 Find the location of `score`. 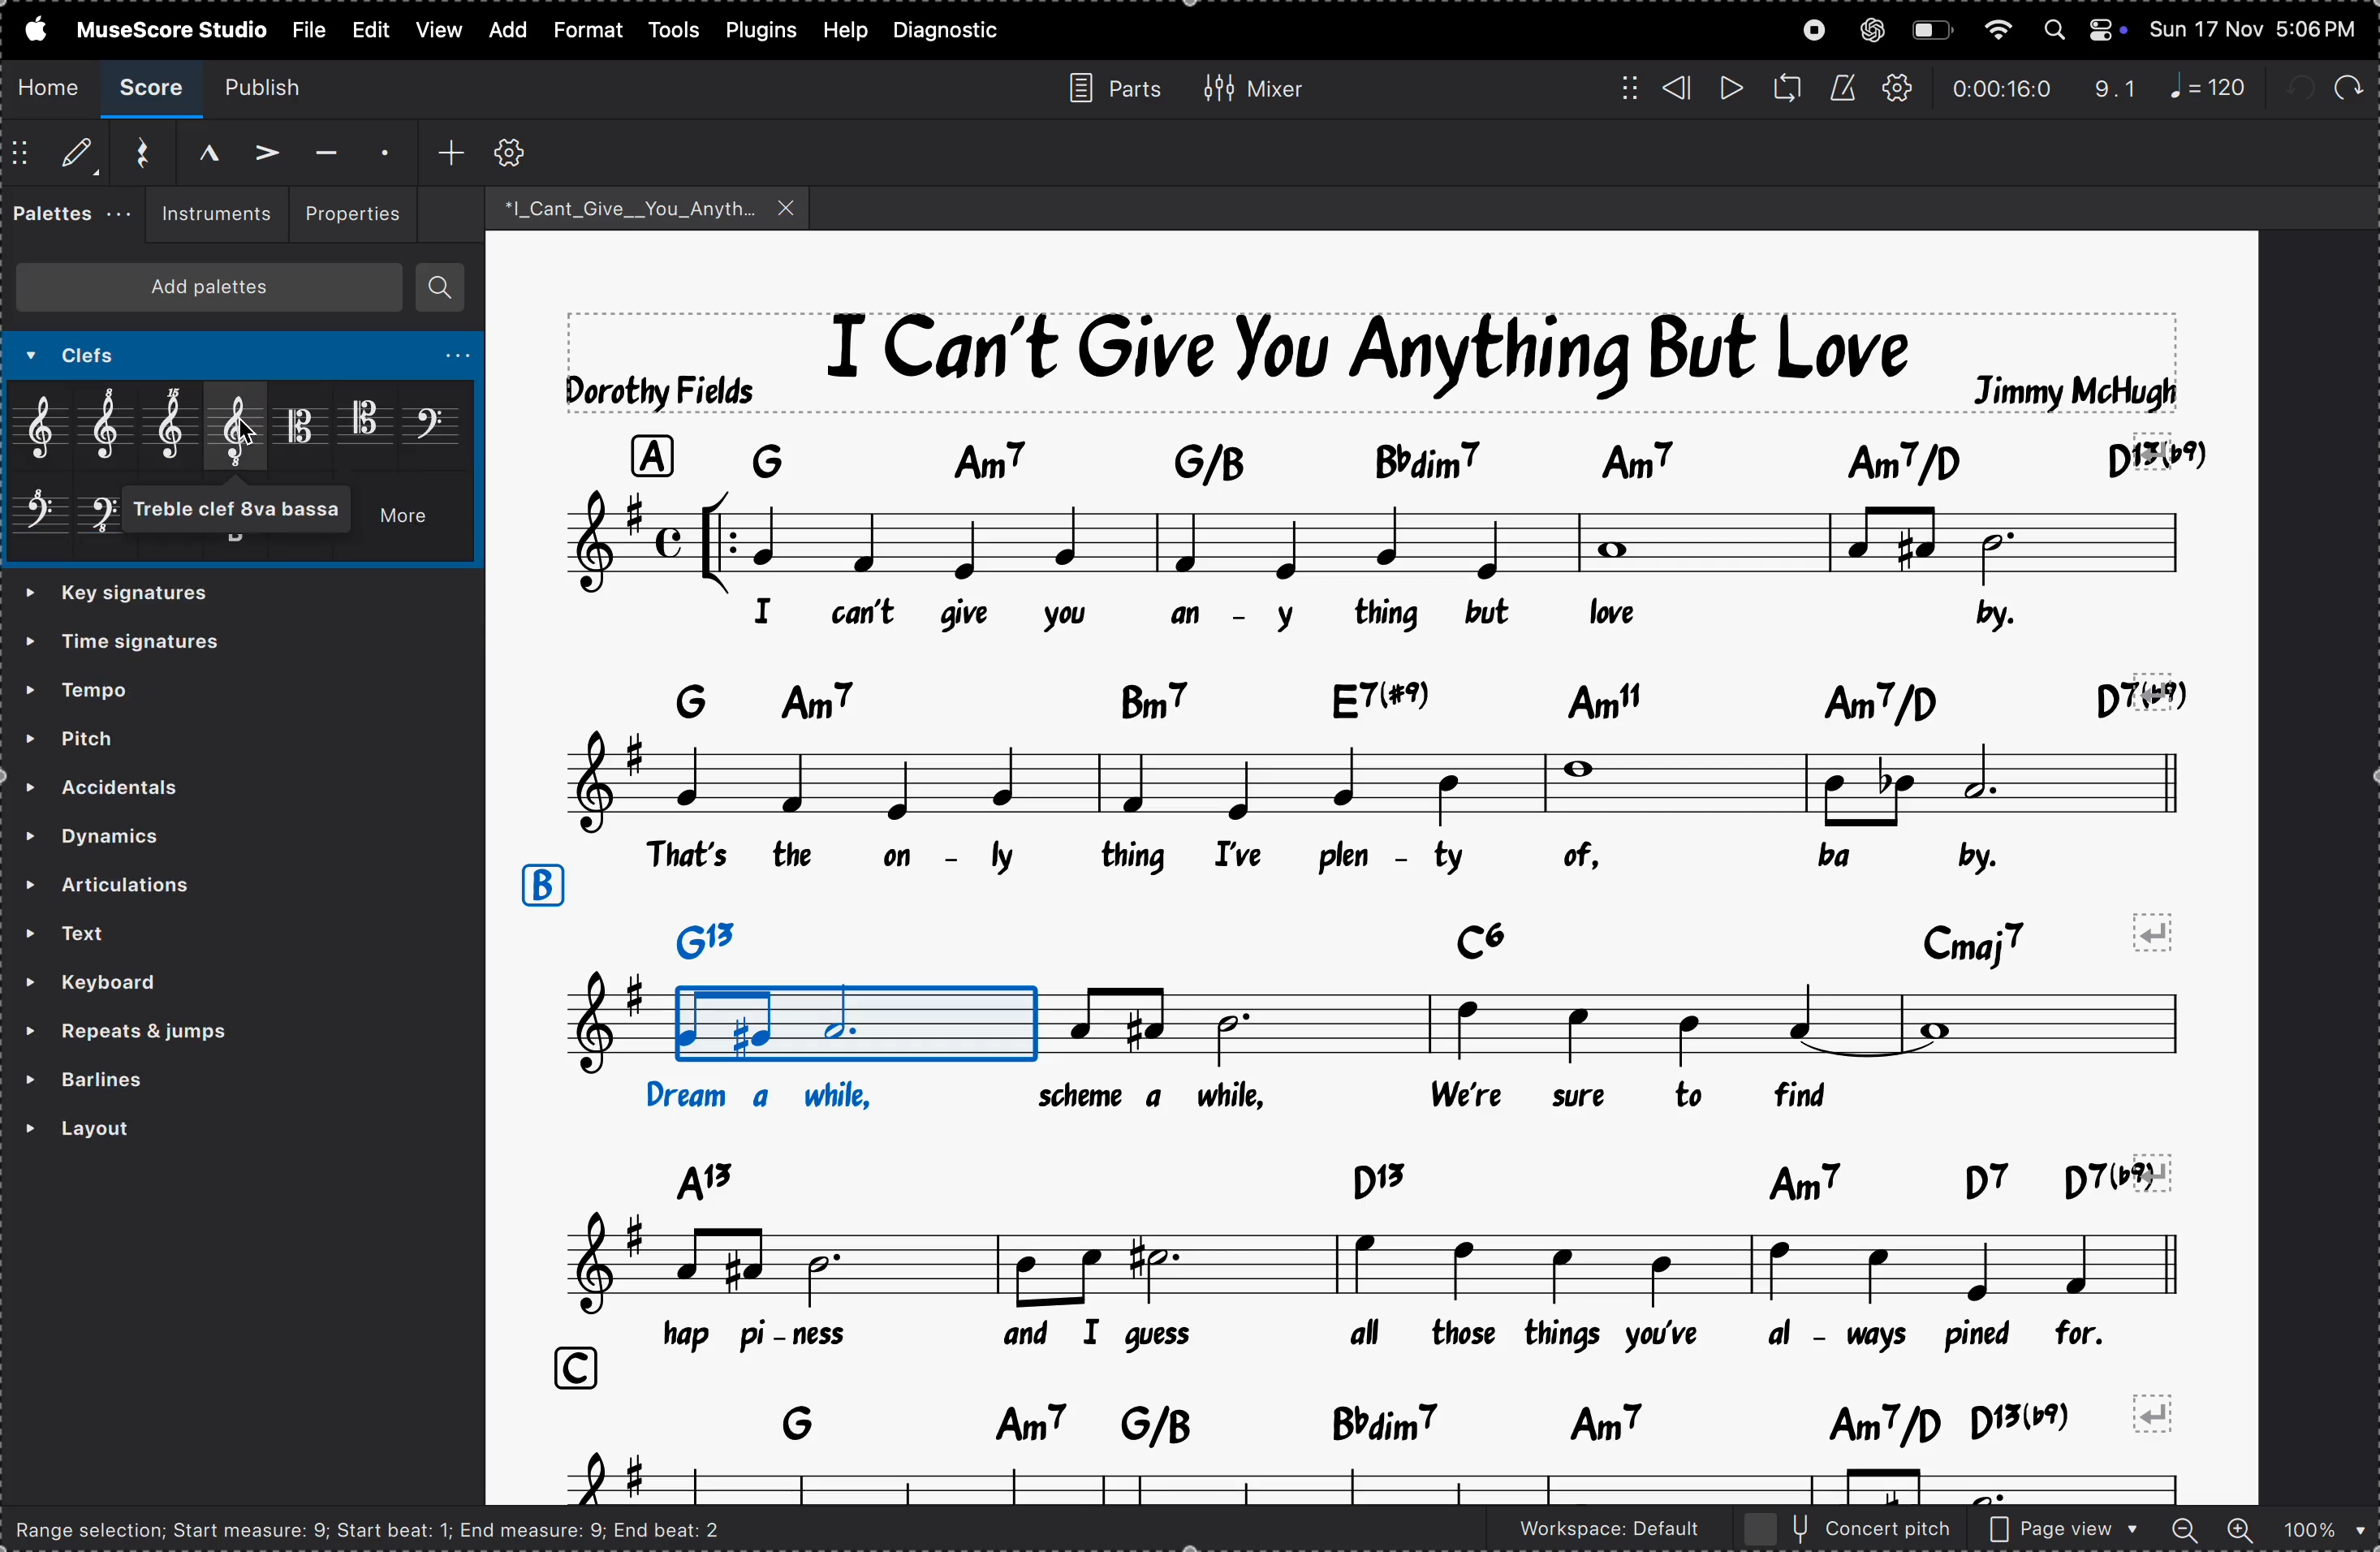

score is located at coordinates (155, 89).